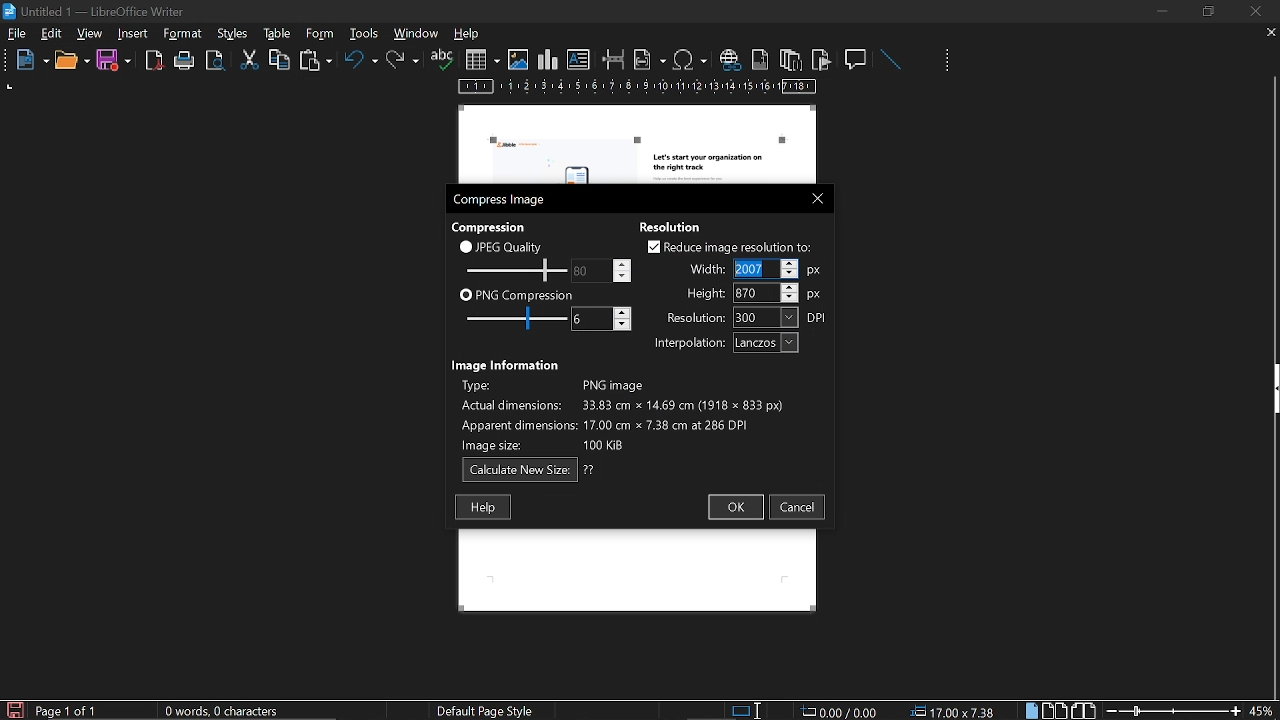 Image resolution: width=1280 pixels, height=720 pixels. Describe the element at coordinates (638, 88) in the screenshot. I see `scale` at that location.